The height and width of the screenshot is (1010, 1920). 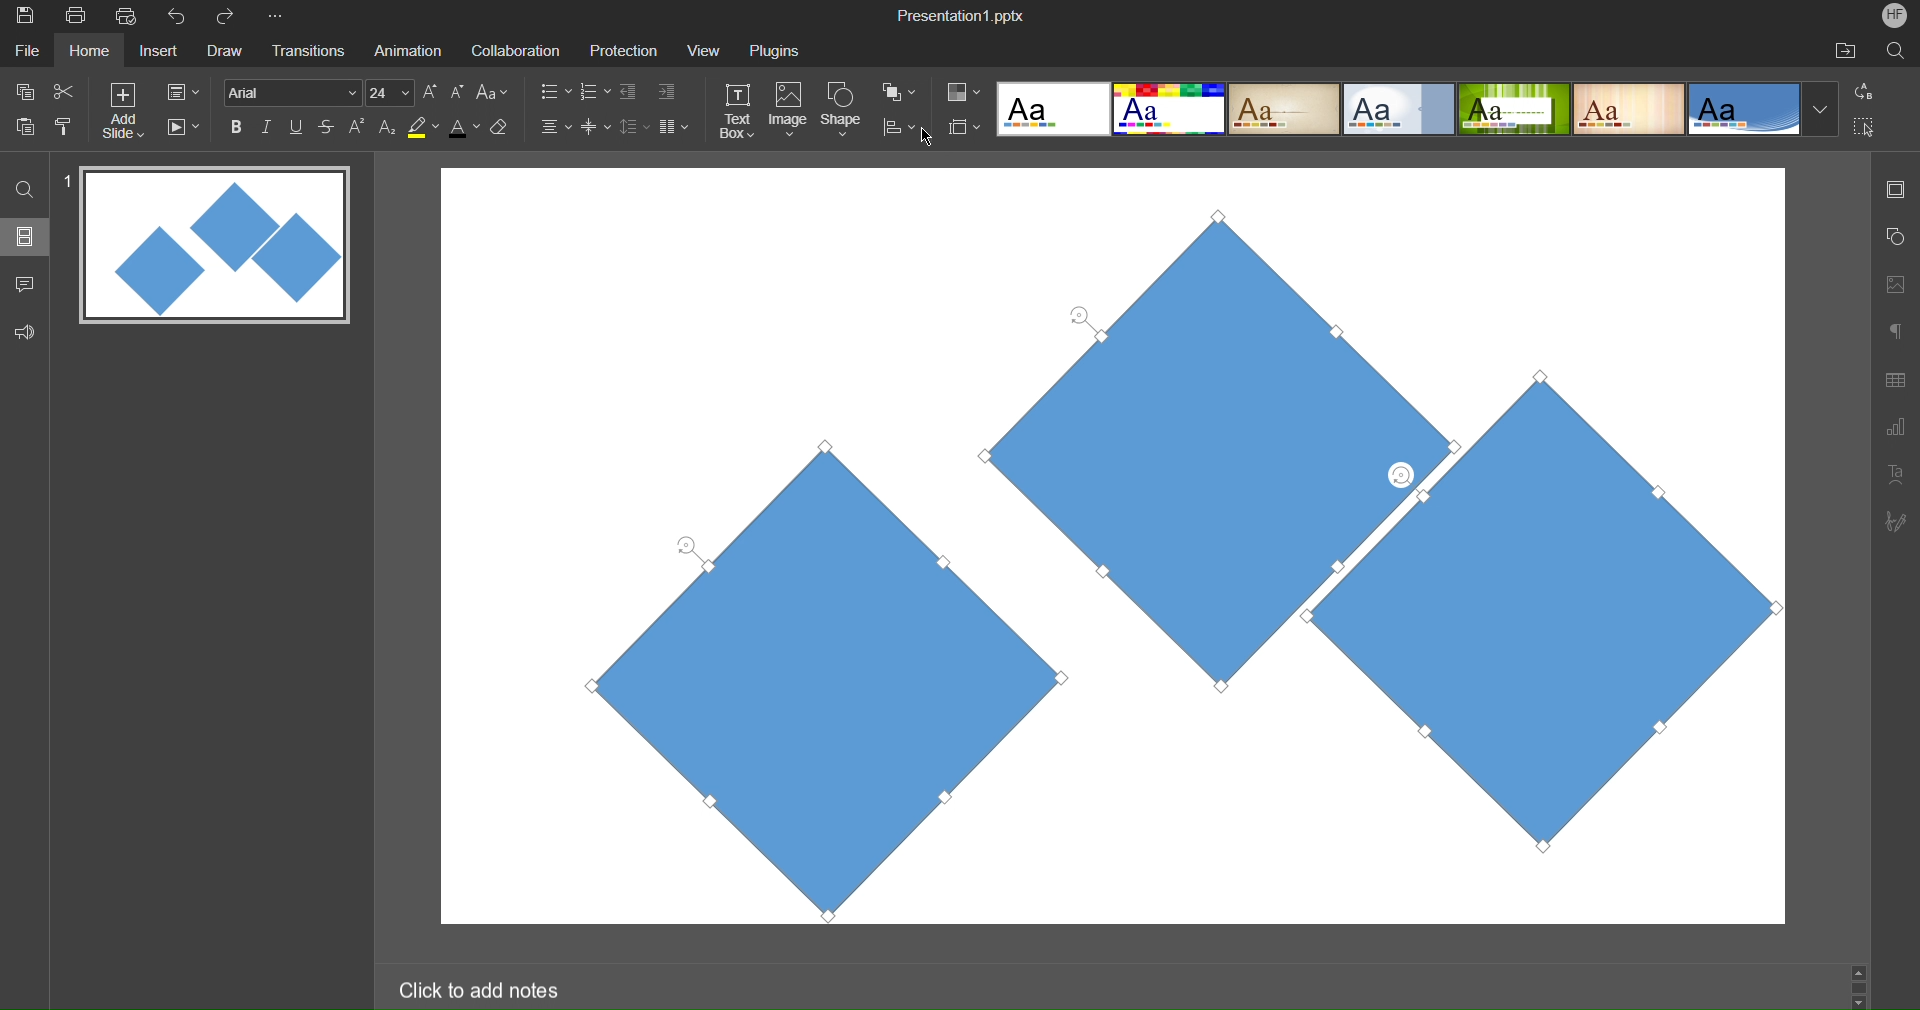 What do you see at coordinates (1858, 985) in the screenshot?
I see `scrollbar` at bounding box center [1858, 985].